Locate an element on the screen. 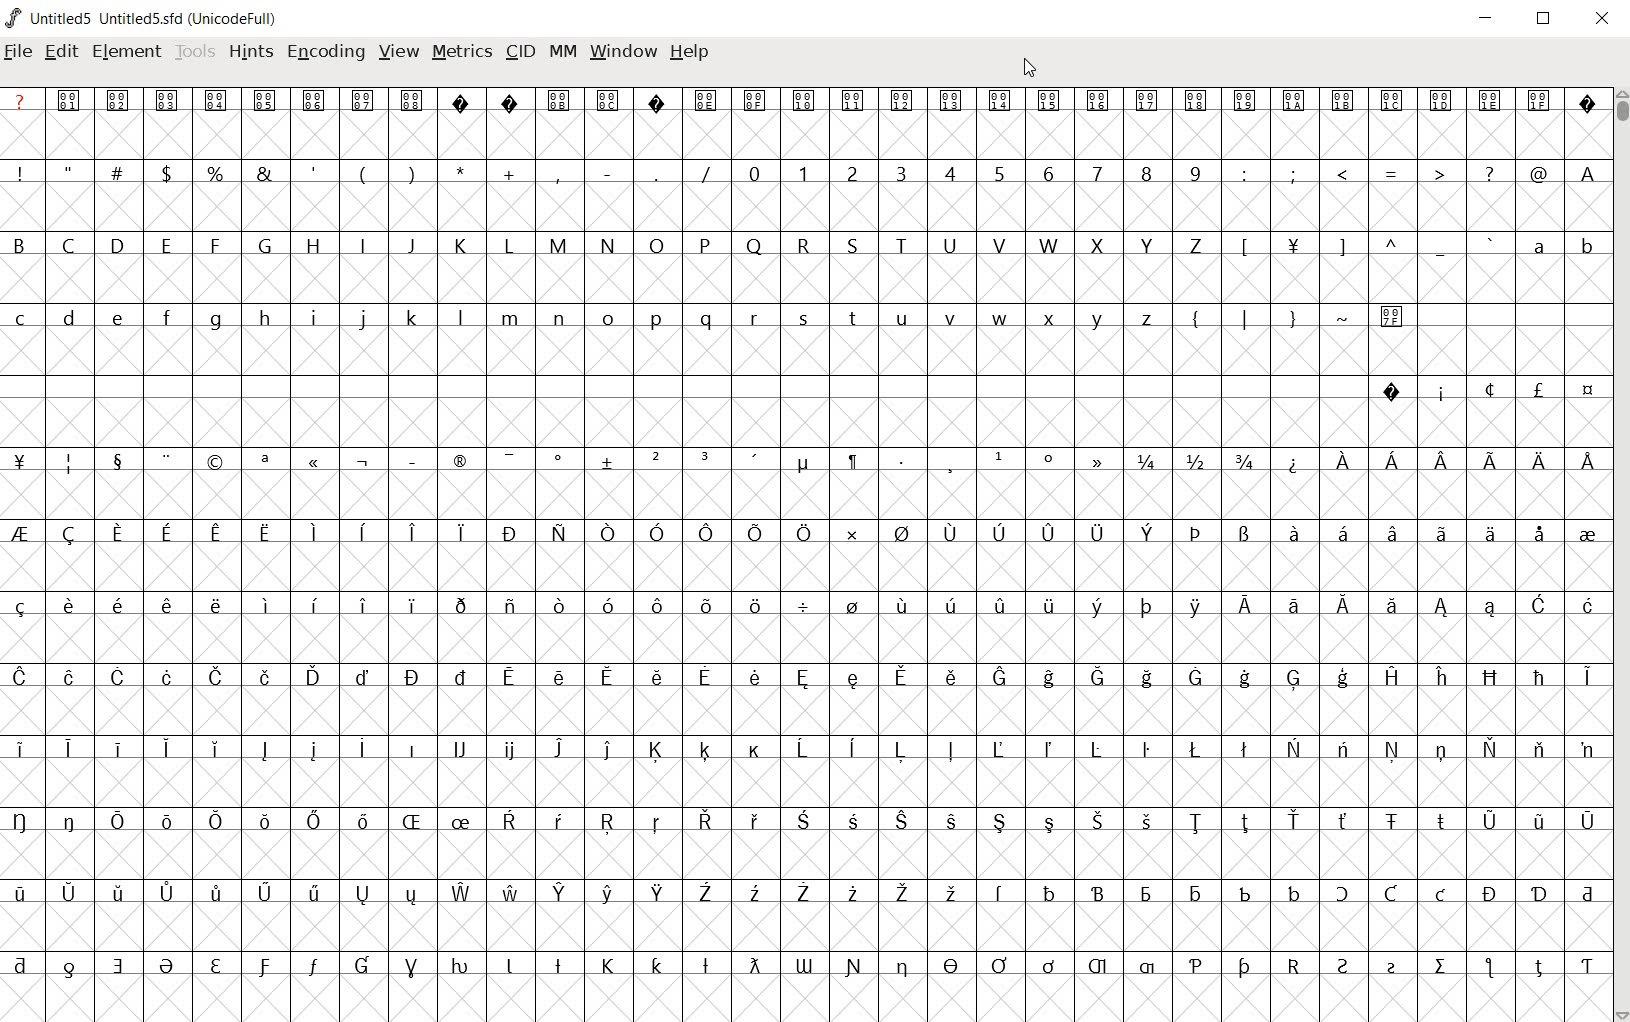  Symbol is located at coordinates (952, 894).